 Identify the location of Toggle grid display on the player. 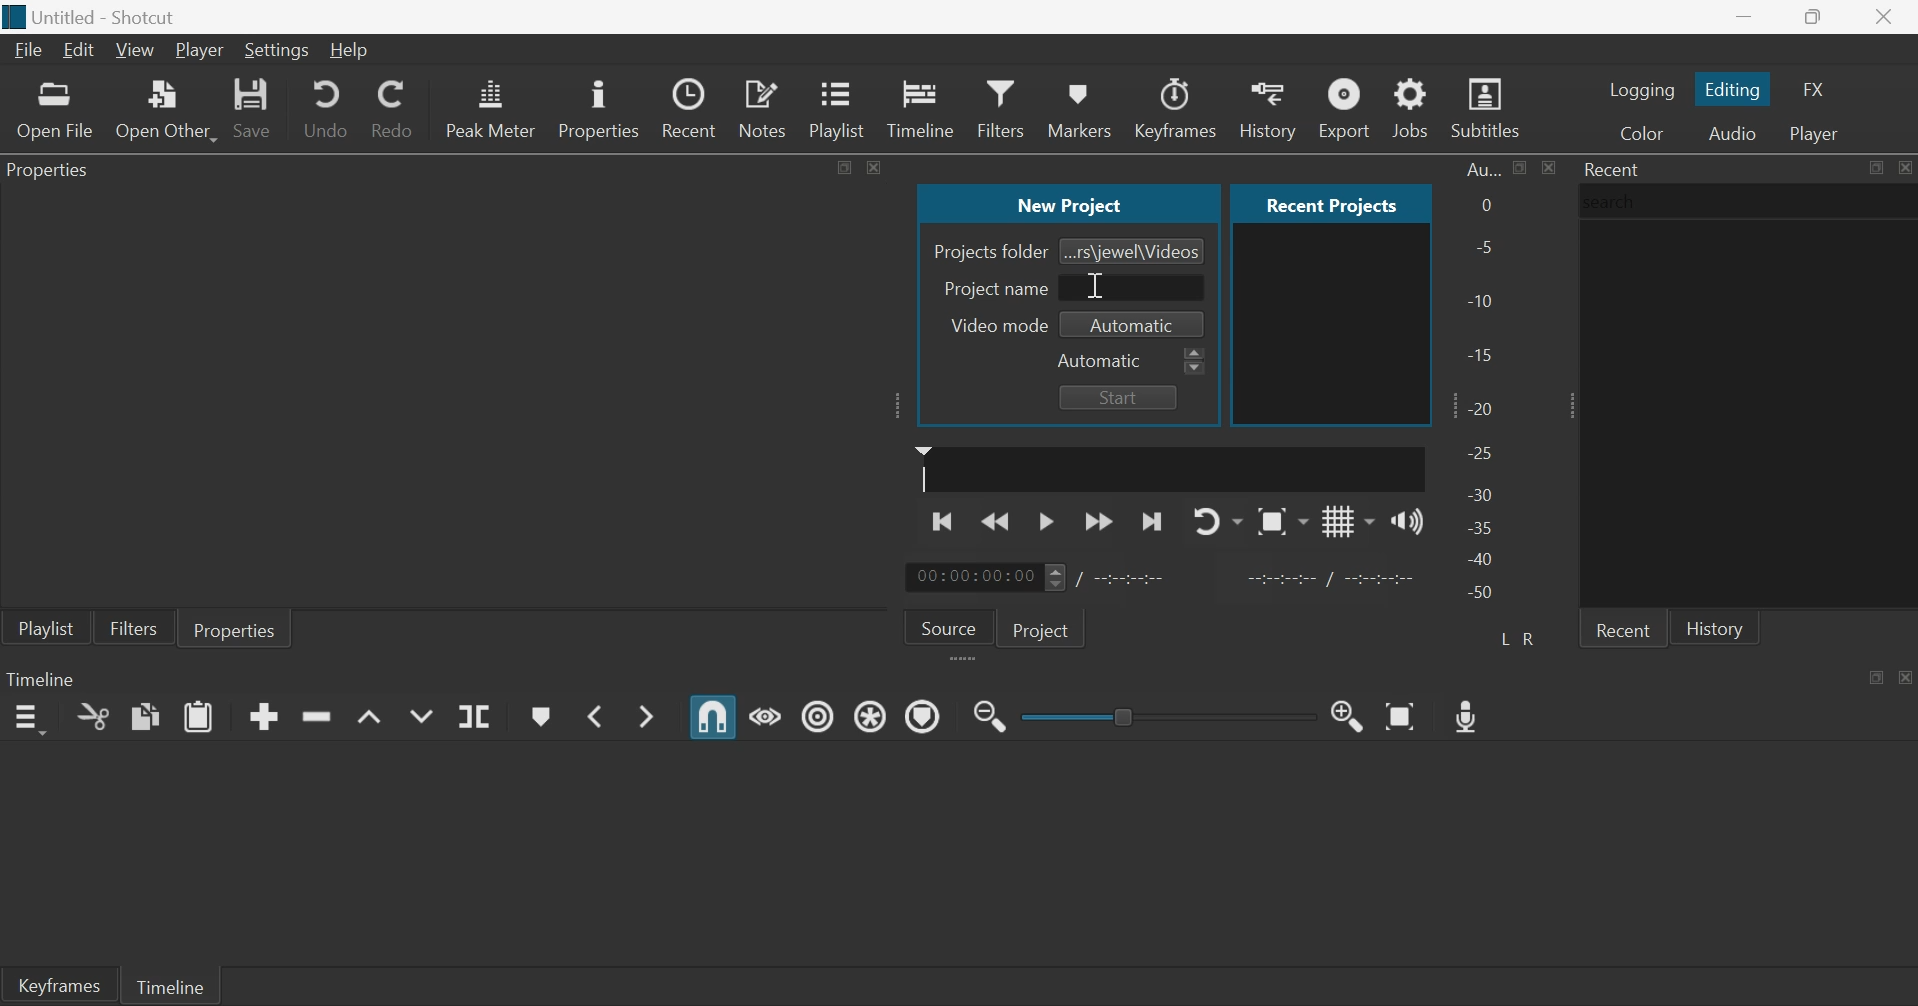
(1349, 520).